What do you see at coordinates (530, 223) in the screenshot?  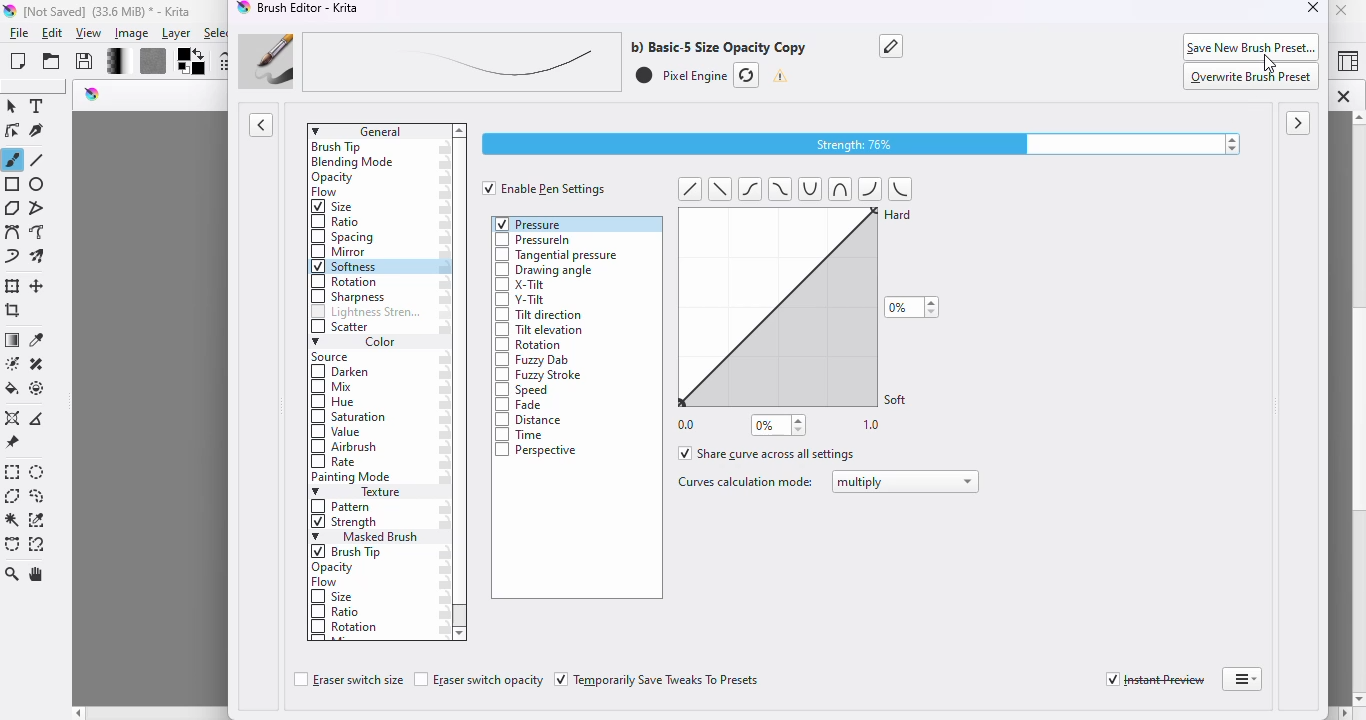 I see `pressure` at bounding box center [530, 223].